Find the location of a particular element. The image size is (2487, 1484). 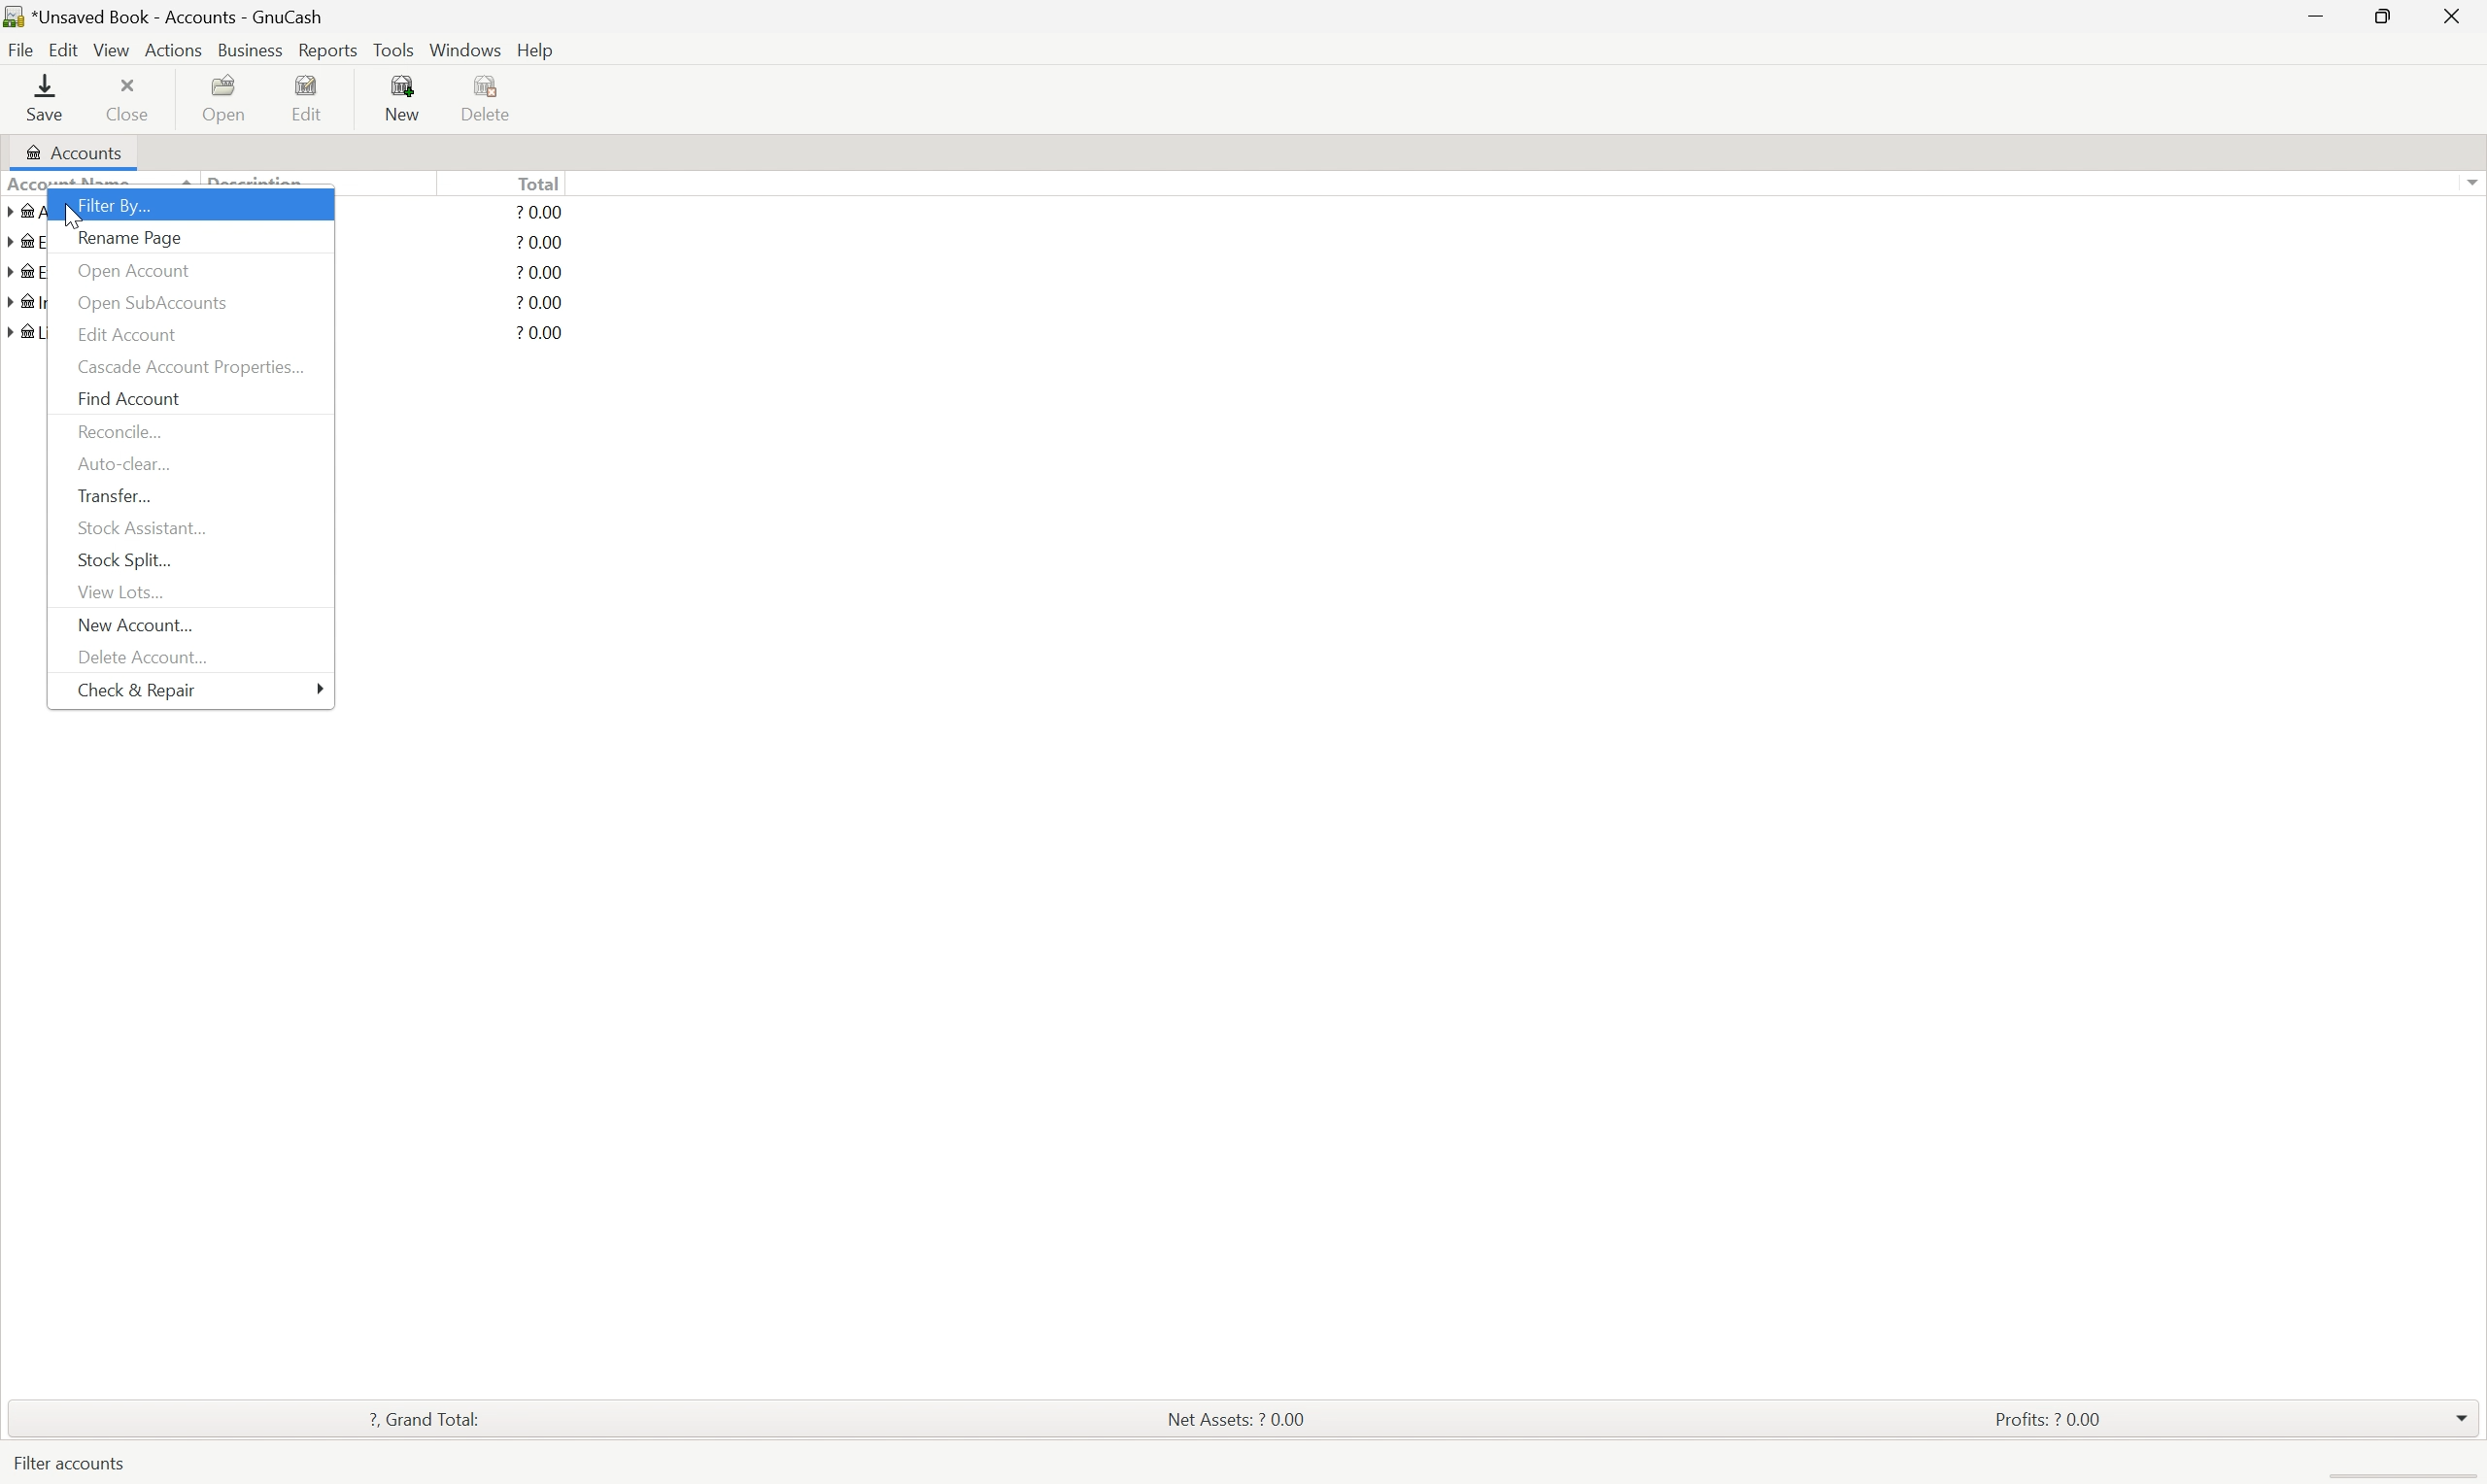

Edit is located at coordinates (310, 98).